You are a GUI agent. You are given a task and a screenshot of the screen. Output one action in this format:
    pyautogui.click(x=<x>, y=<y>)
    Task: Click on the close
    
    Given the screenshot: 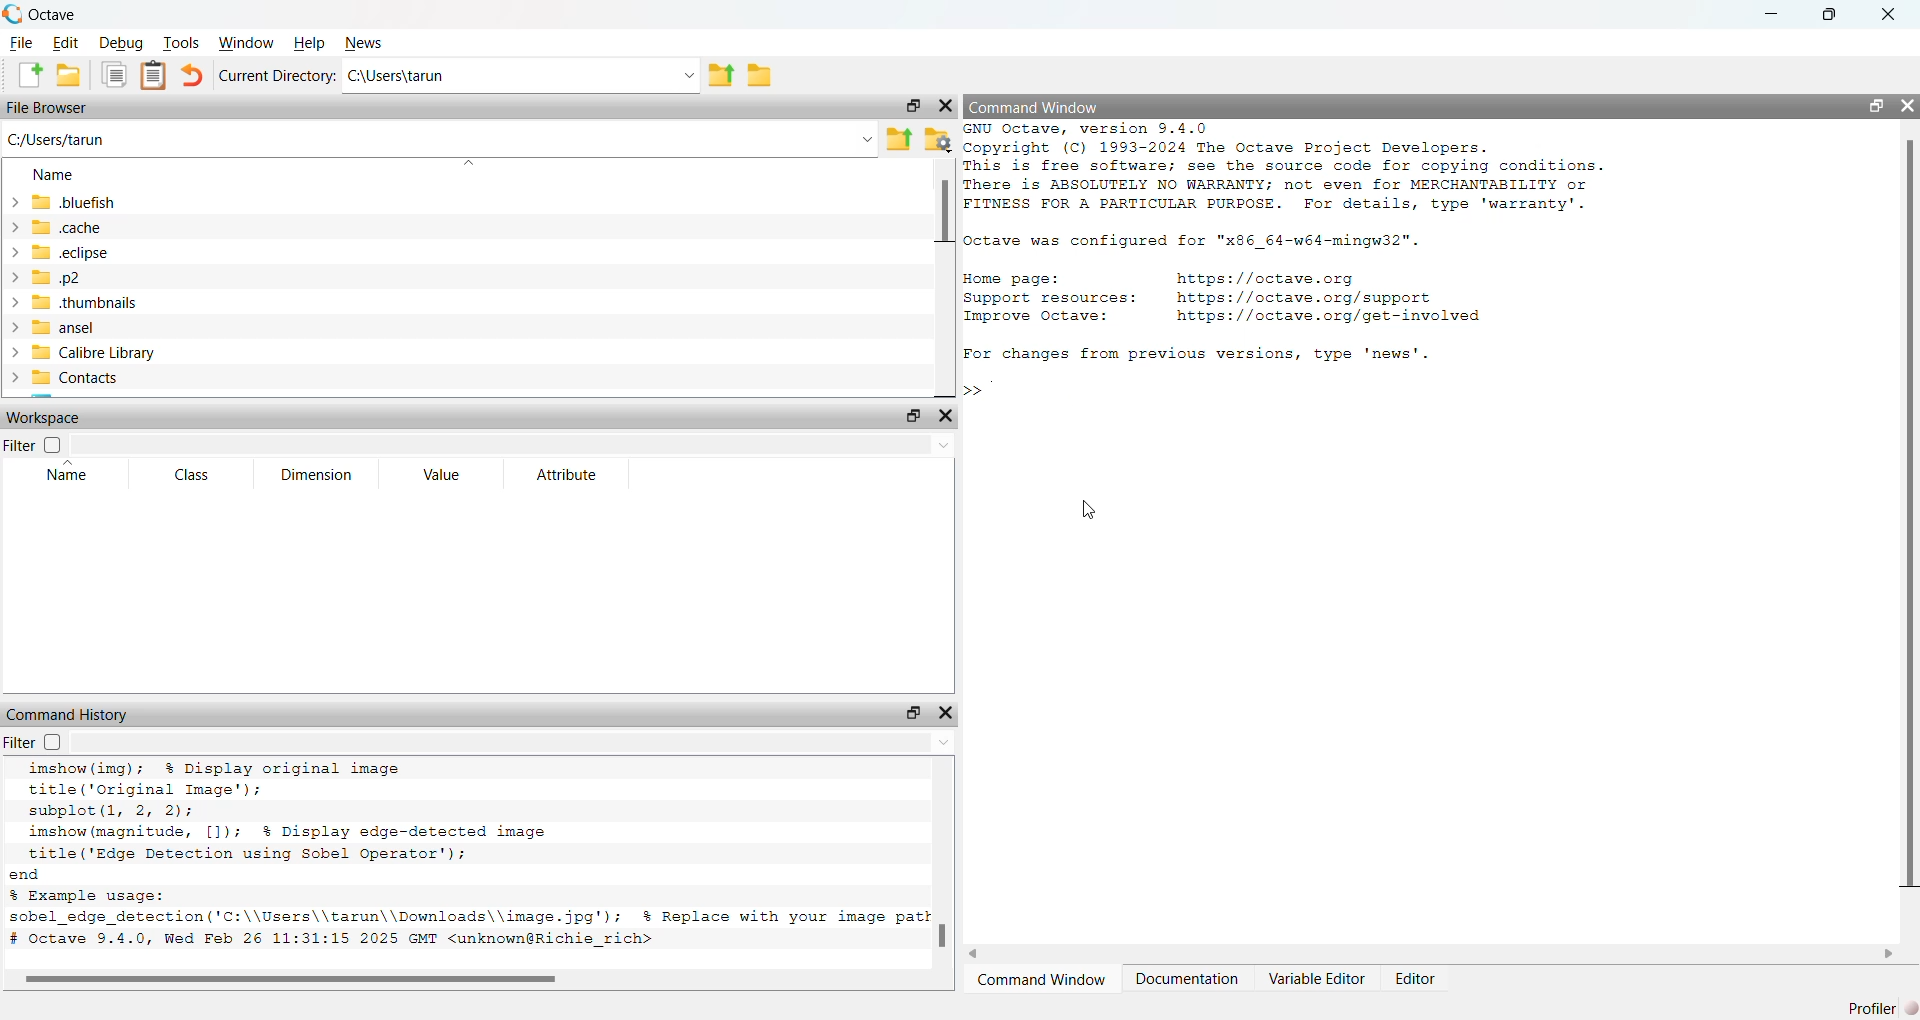 What is the action you would take?
    pyautogui.click(x=946, y=711)
    